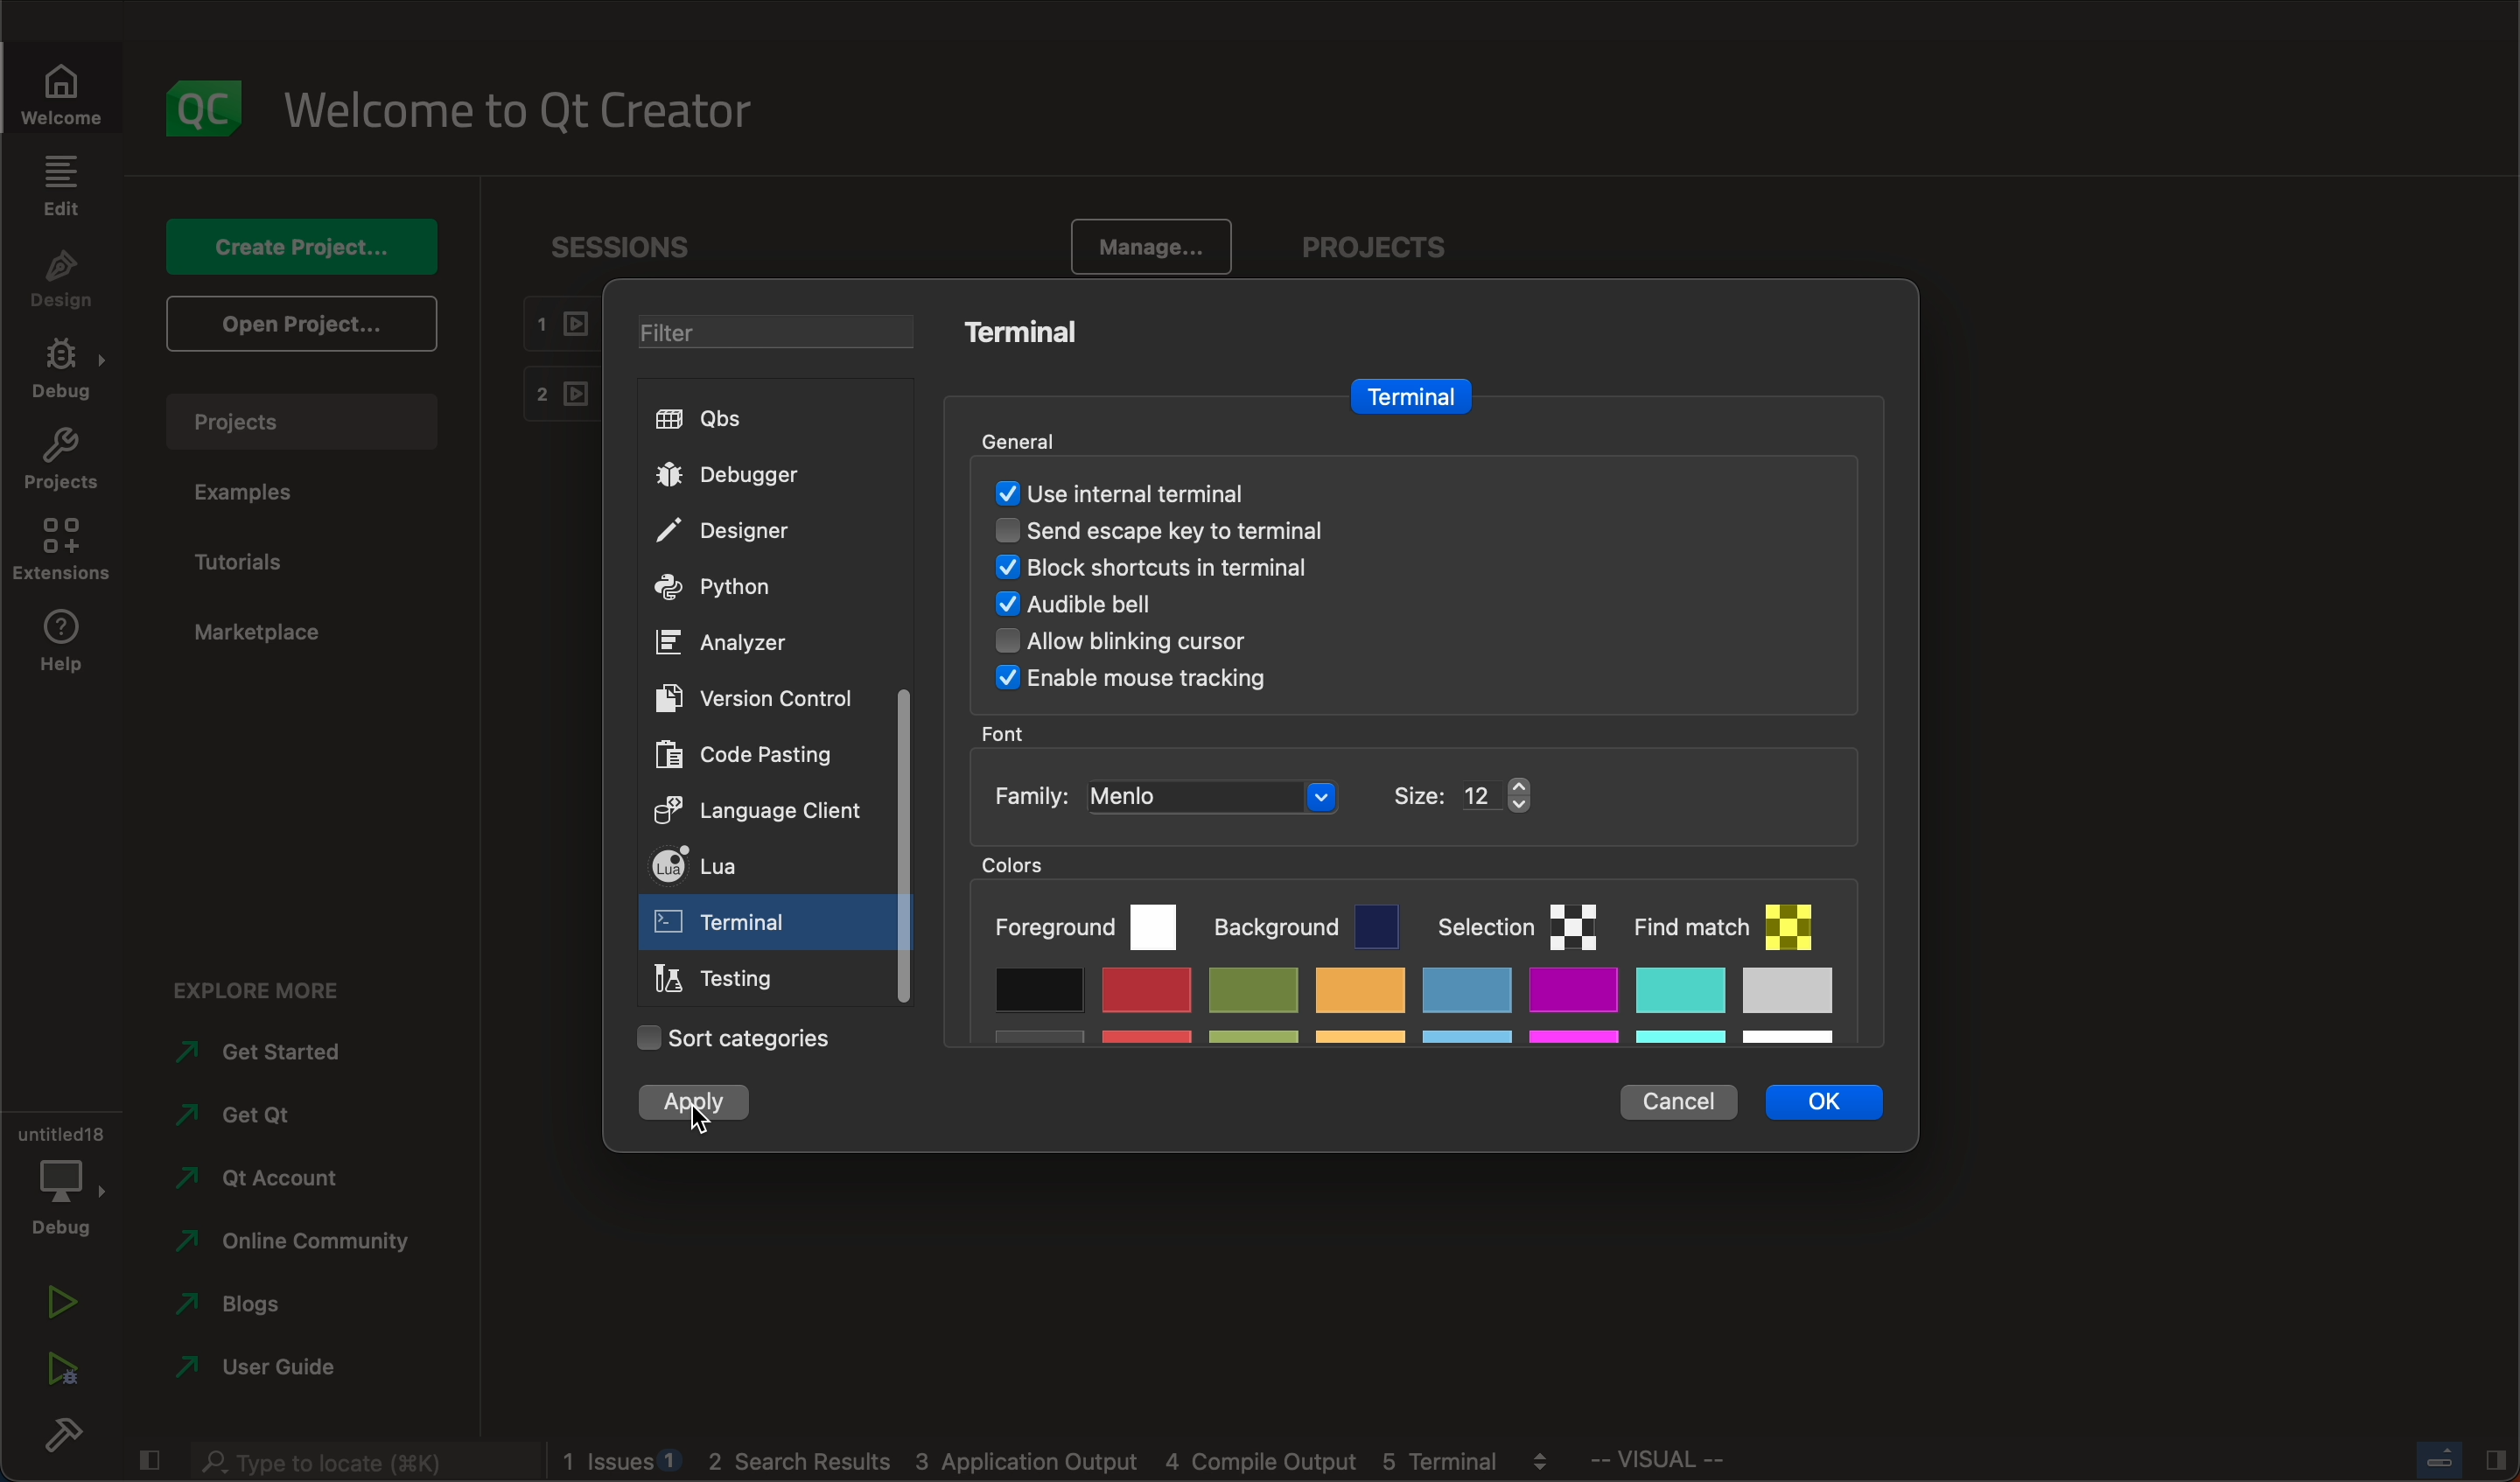 This screenshot has height=1482, width=2520. Describe the element at coordinates (1155, 644) in the screenshot. I see `` at that location.